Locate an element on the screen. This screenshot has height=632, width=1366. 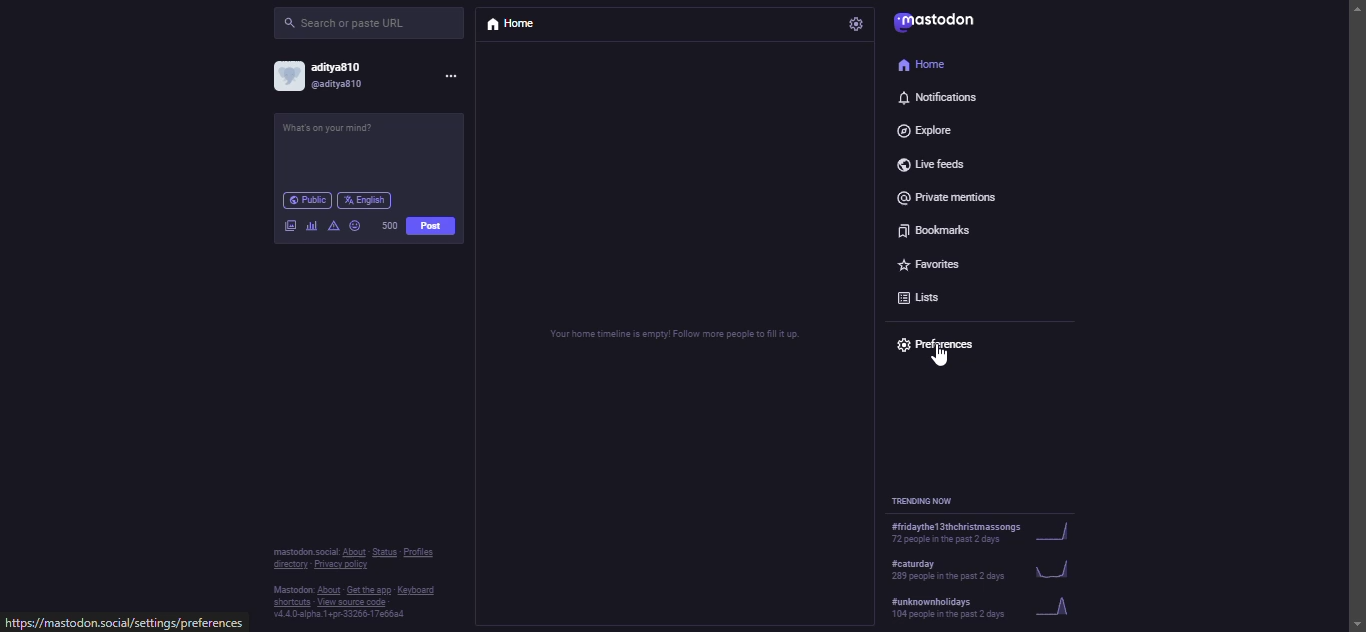
500 is located at coordinates (390, 224).